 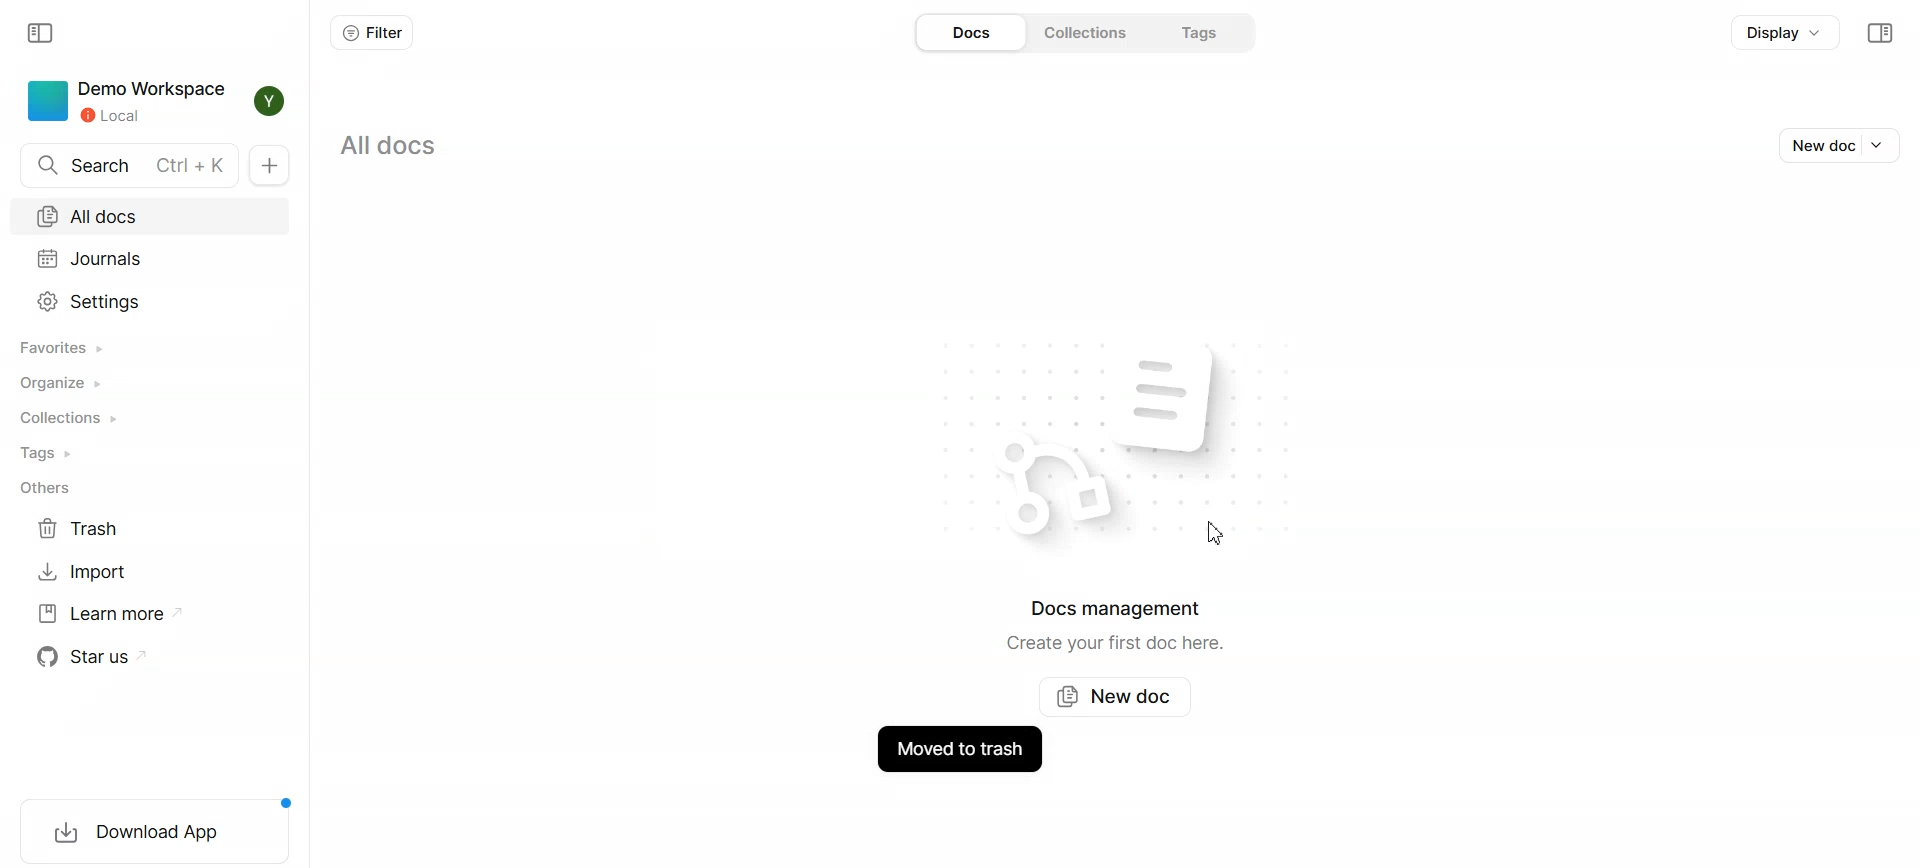 I want to click on file logo, so click(x=1203, y=396).